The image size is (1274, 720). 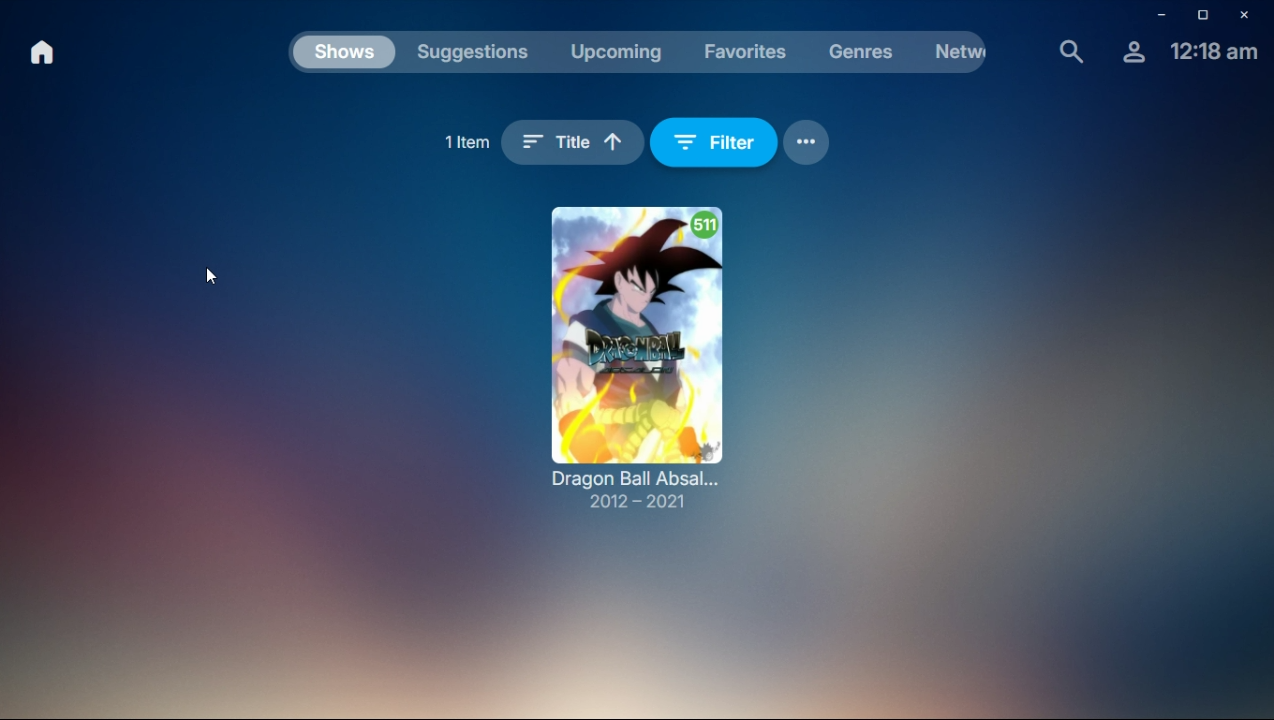 I want to click on minimize, so click(x=1160, y=15).